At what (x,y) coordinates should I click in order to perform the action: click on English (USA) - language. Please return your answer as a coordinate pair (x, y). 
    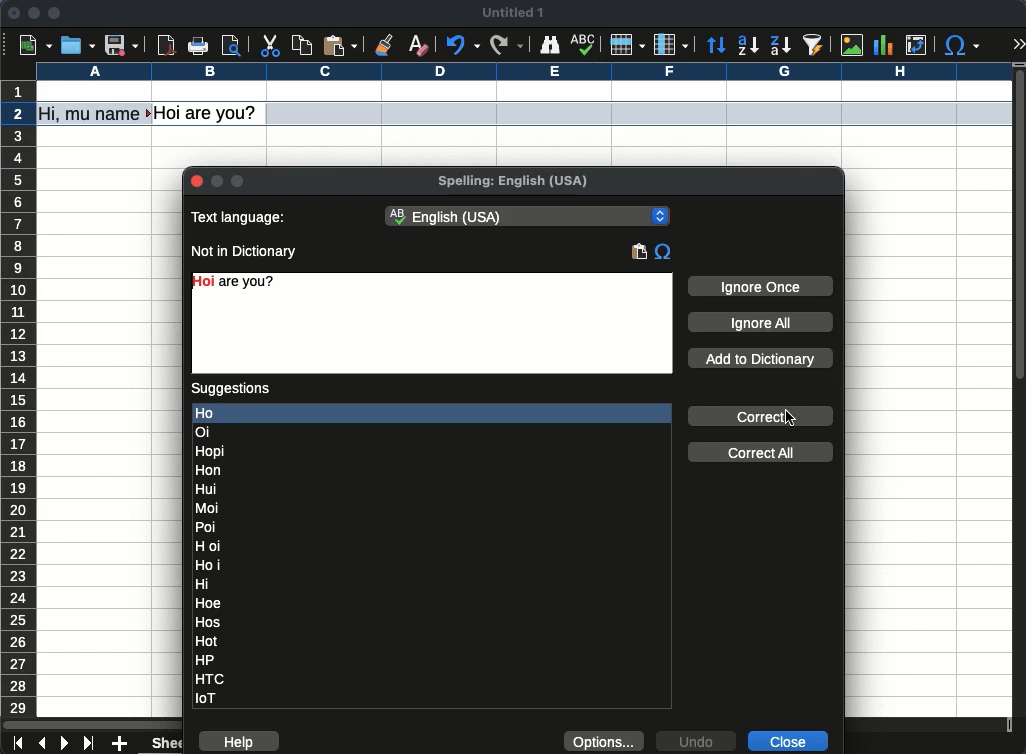
    Looking at the image, I should click on (528, 217).